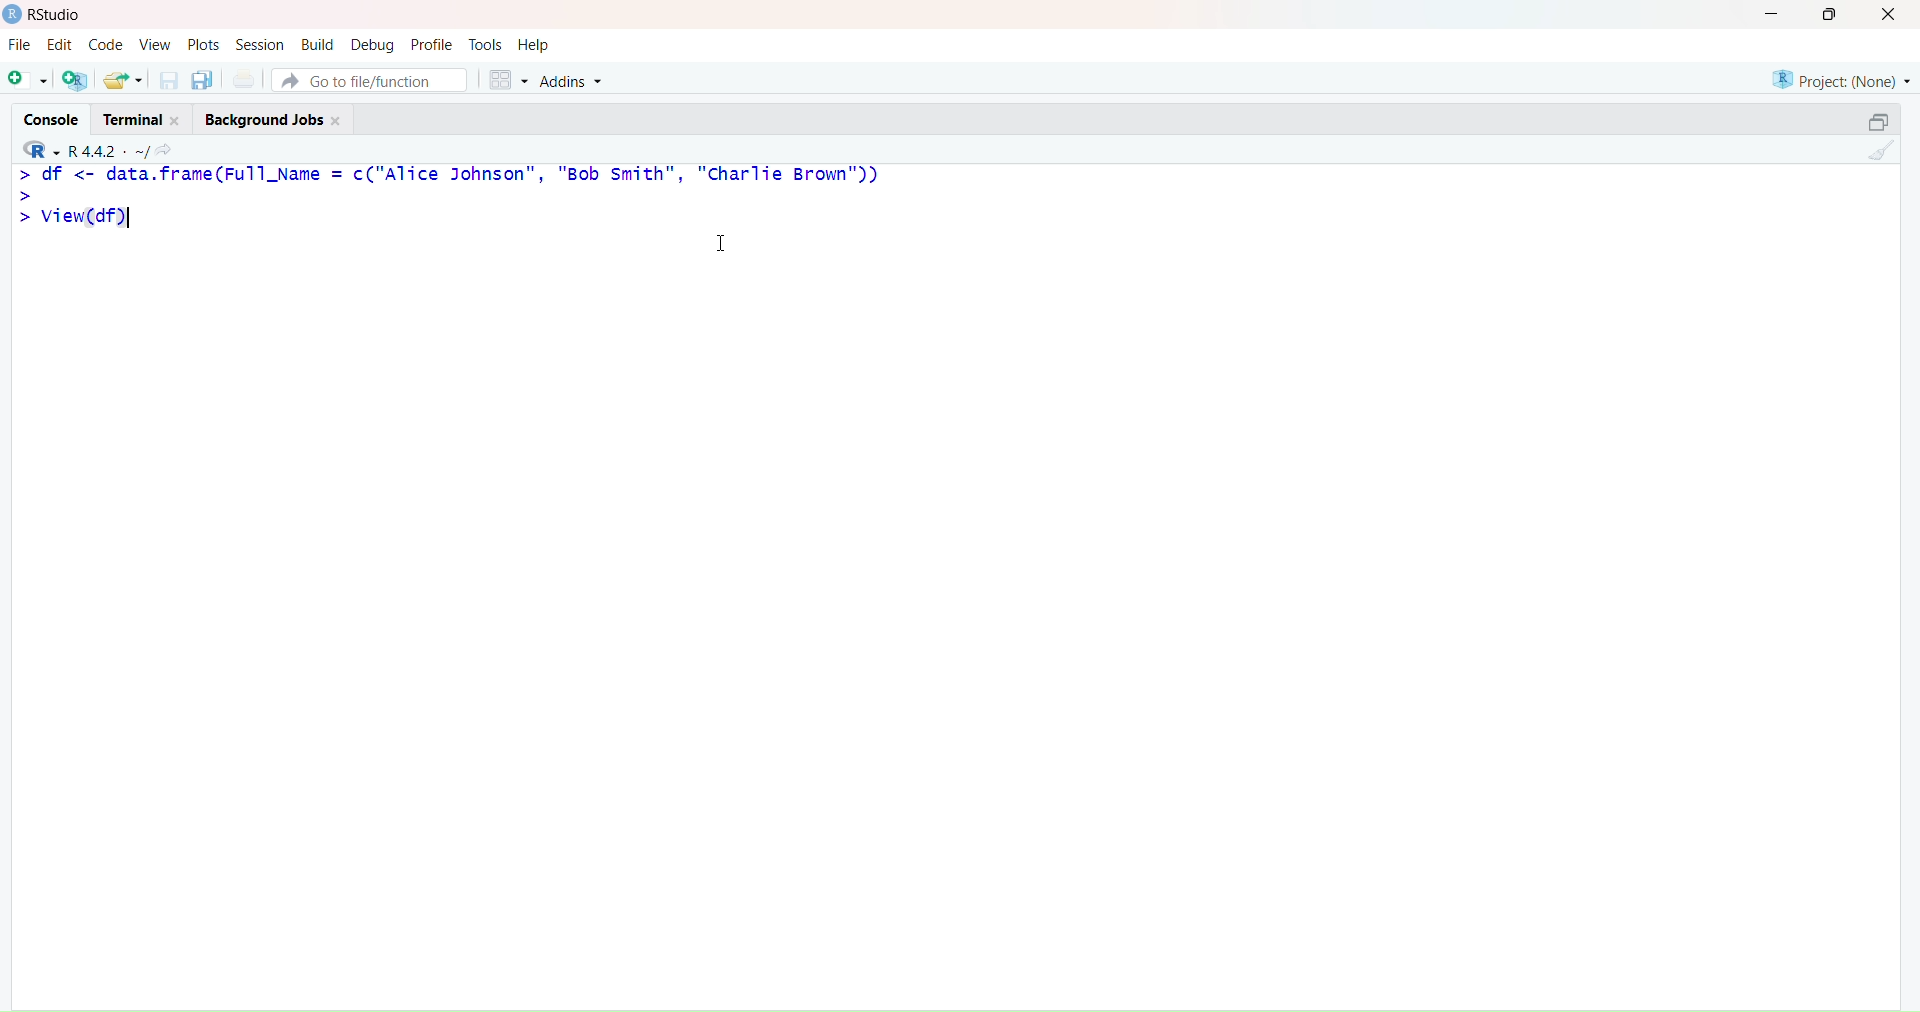 Image resolution: width=1920 pixels, height=1012 pixels. I want to click on Code, so click(106, 46).